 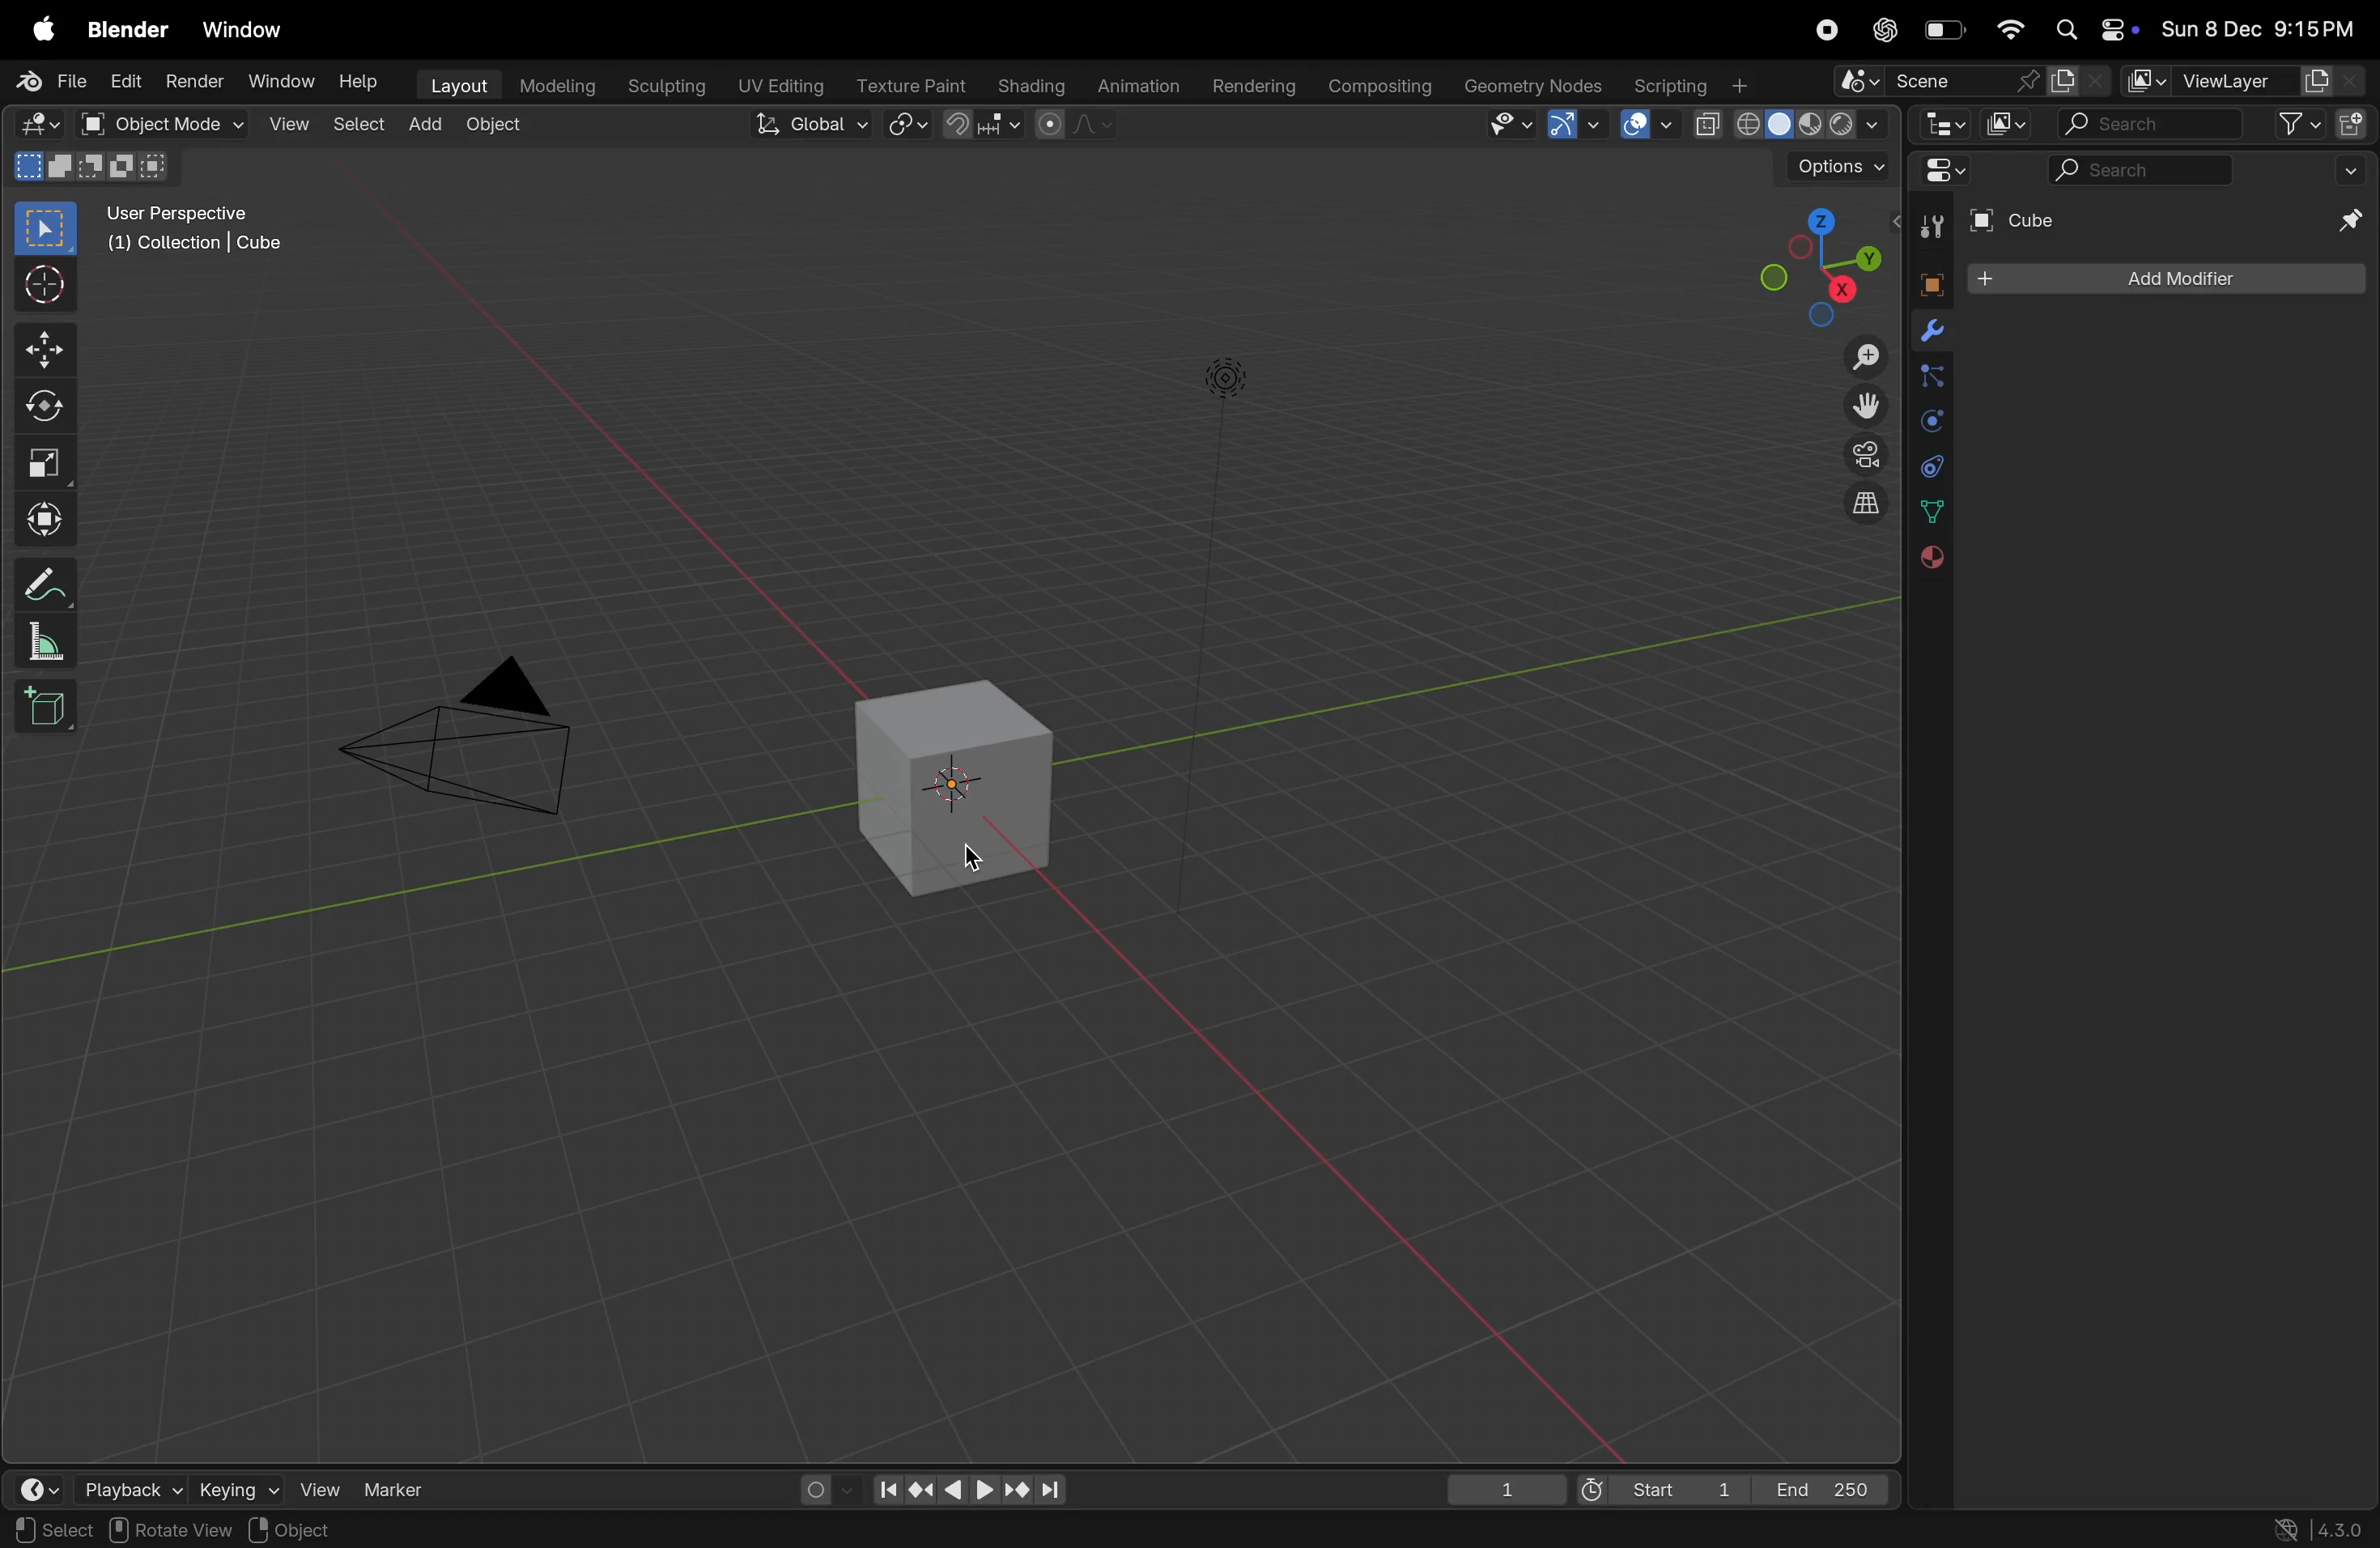 I want to click on copy, so click(x=2079, y=81).